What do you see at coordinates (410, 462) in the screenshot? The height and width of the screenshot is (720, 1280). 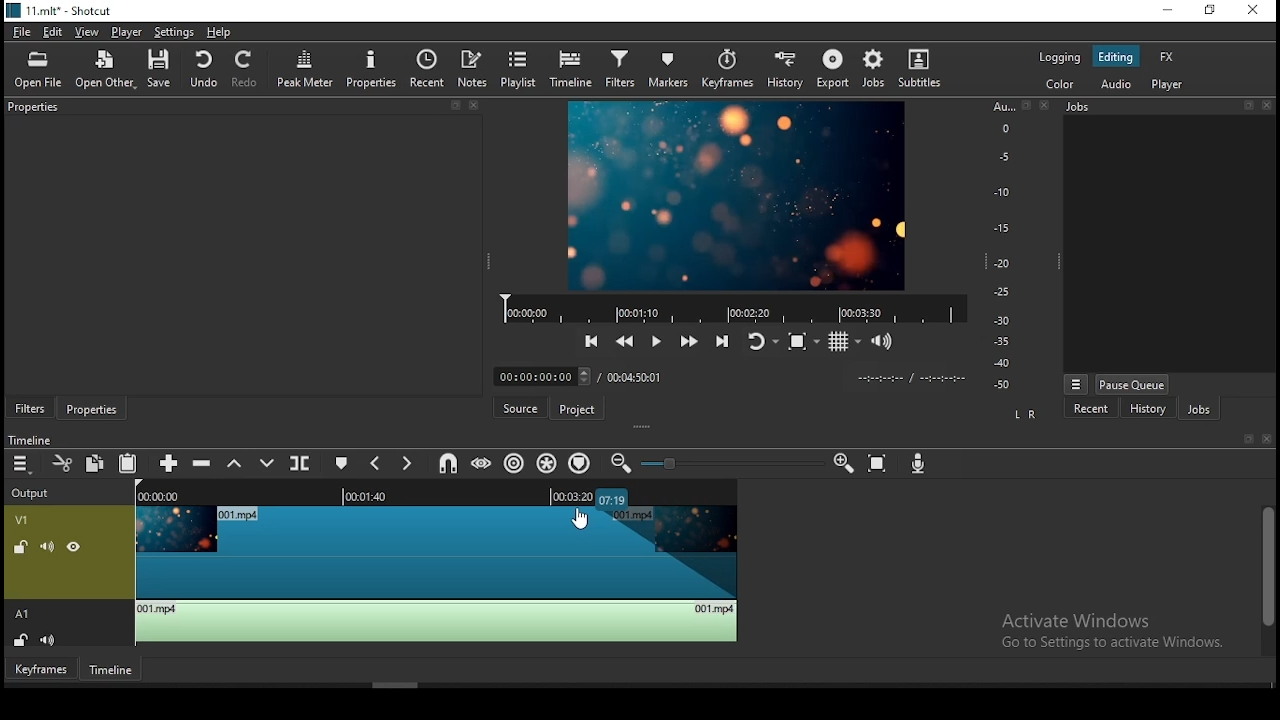 I see `next marker` at bounding box center [410, 462].